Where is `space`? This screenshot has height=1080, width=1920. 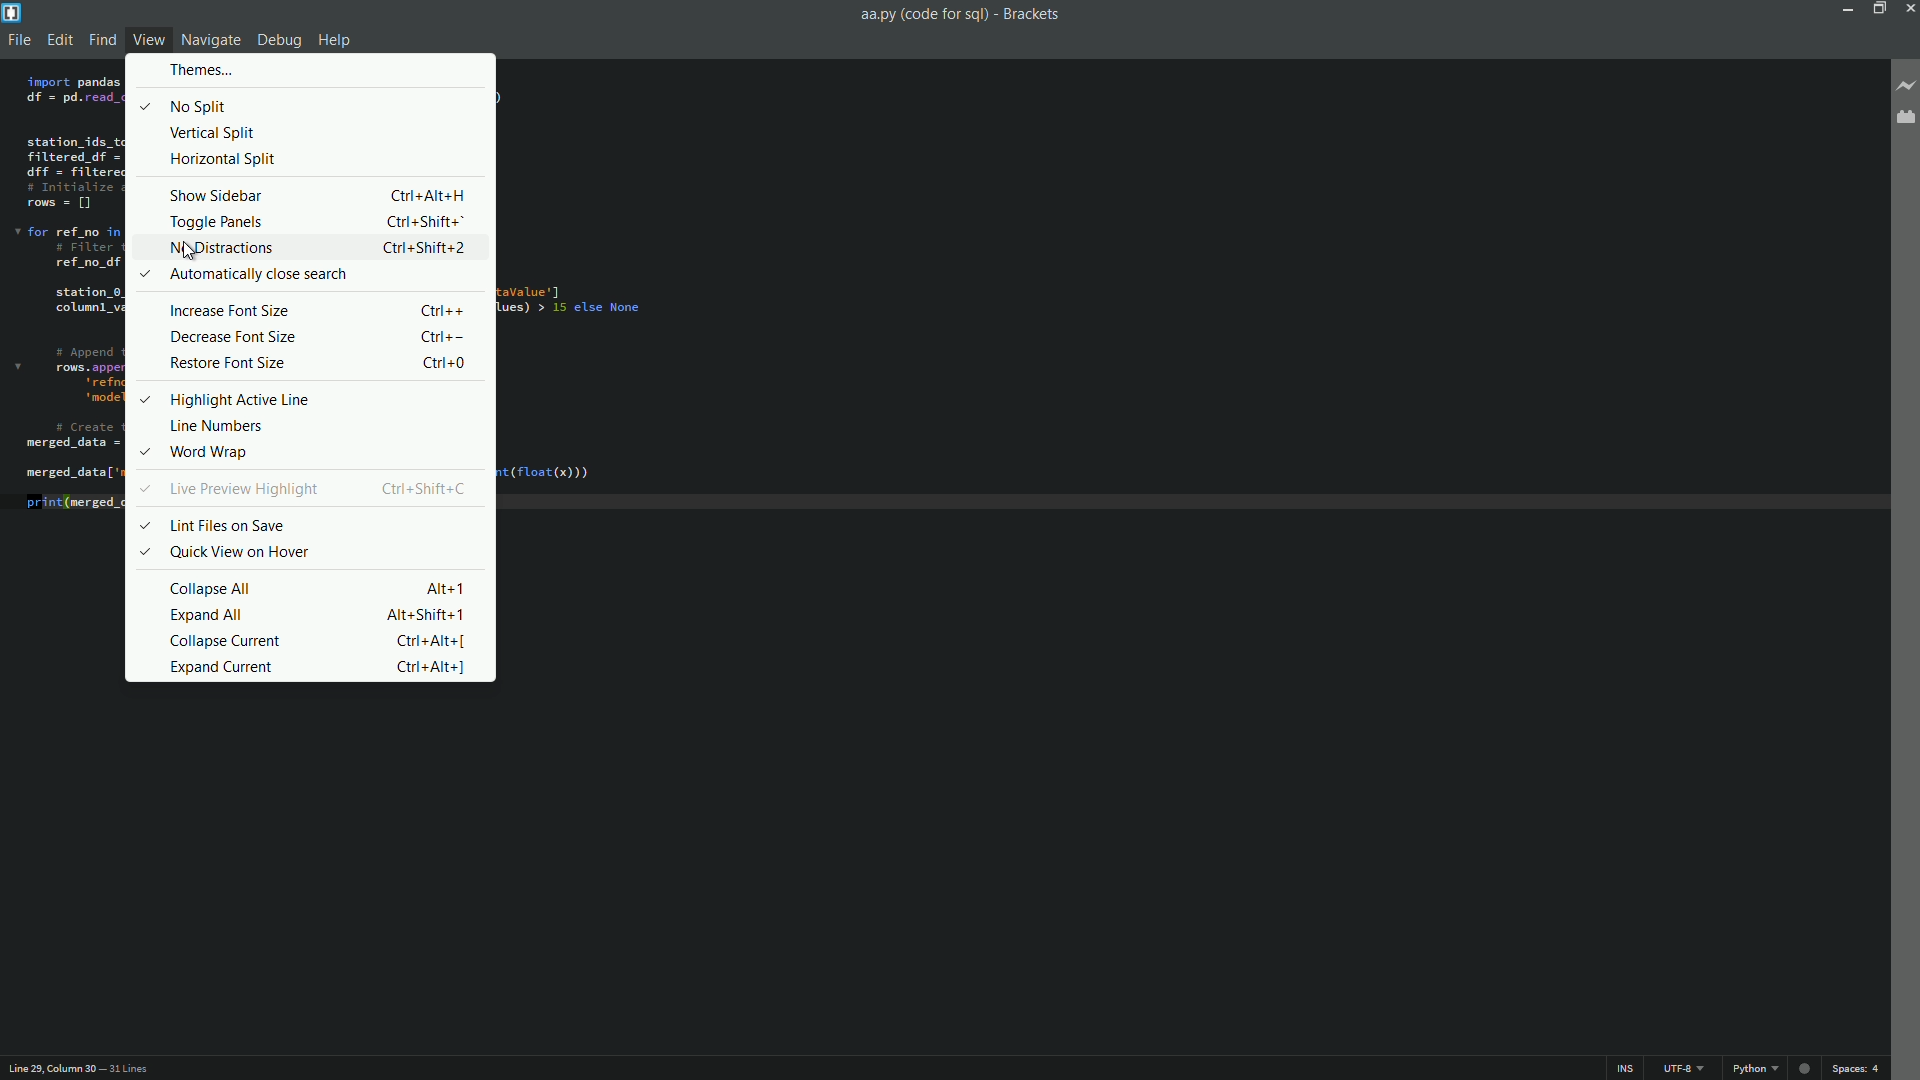
space is located at coordinates (1856, 1069).